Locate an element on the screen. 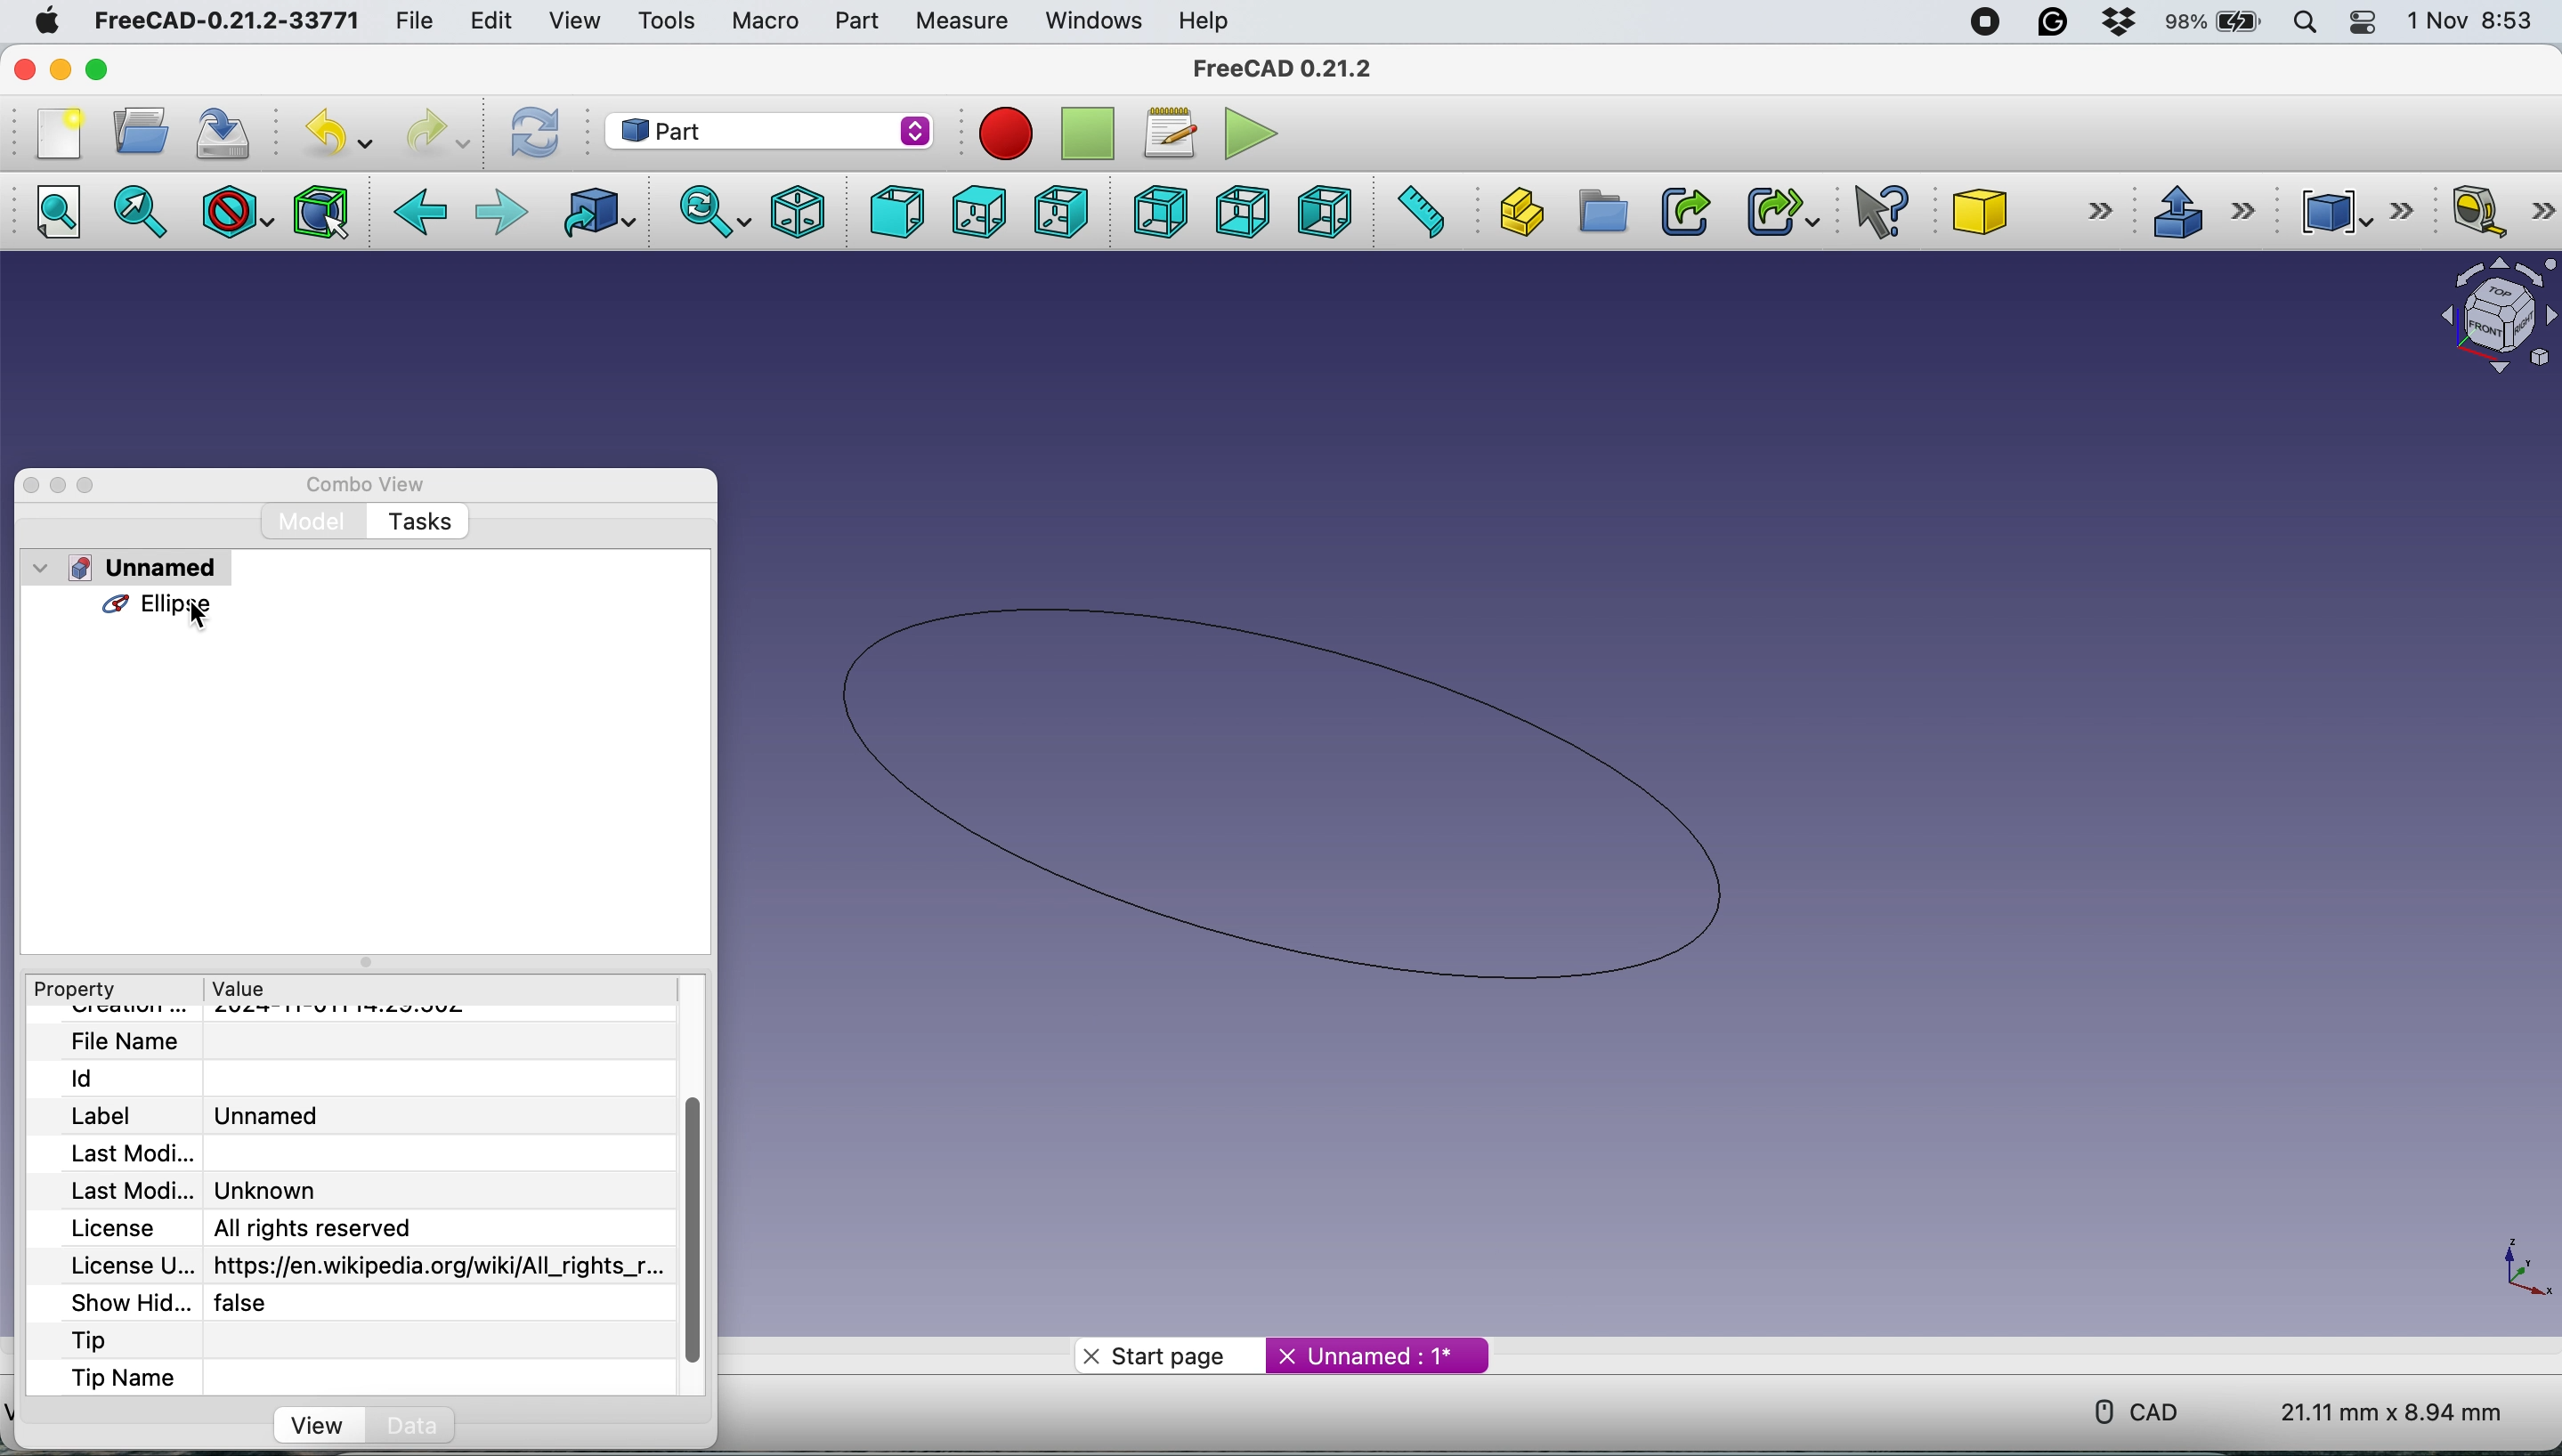  maximise is located at coordinates (93, 70).